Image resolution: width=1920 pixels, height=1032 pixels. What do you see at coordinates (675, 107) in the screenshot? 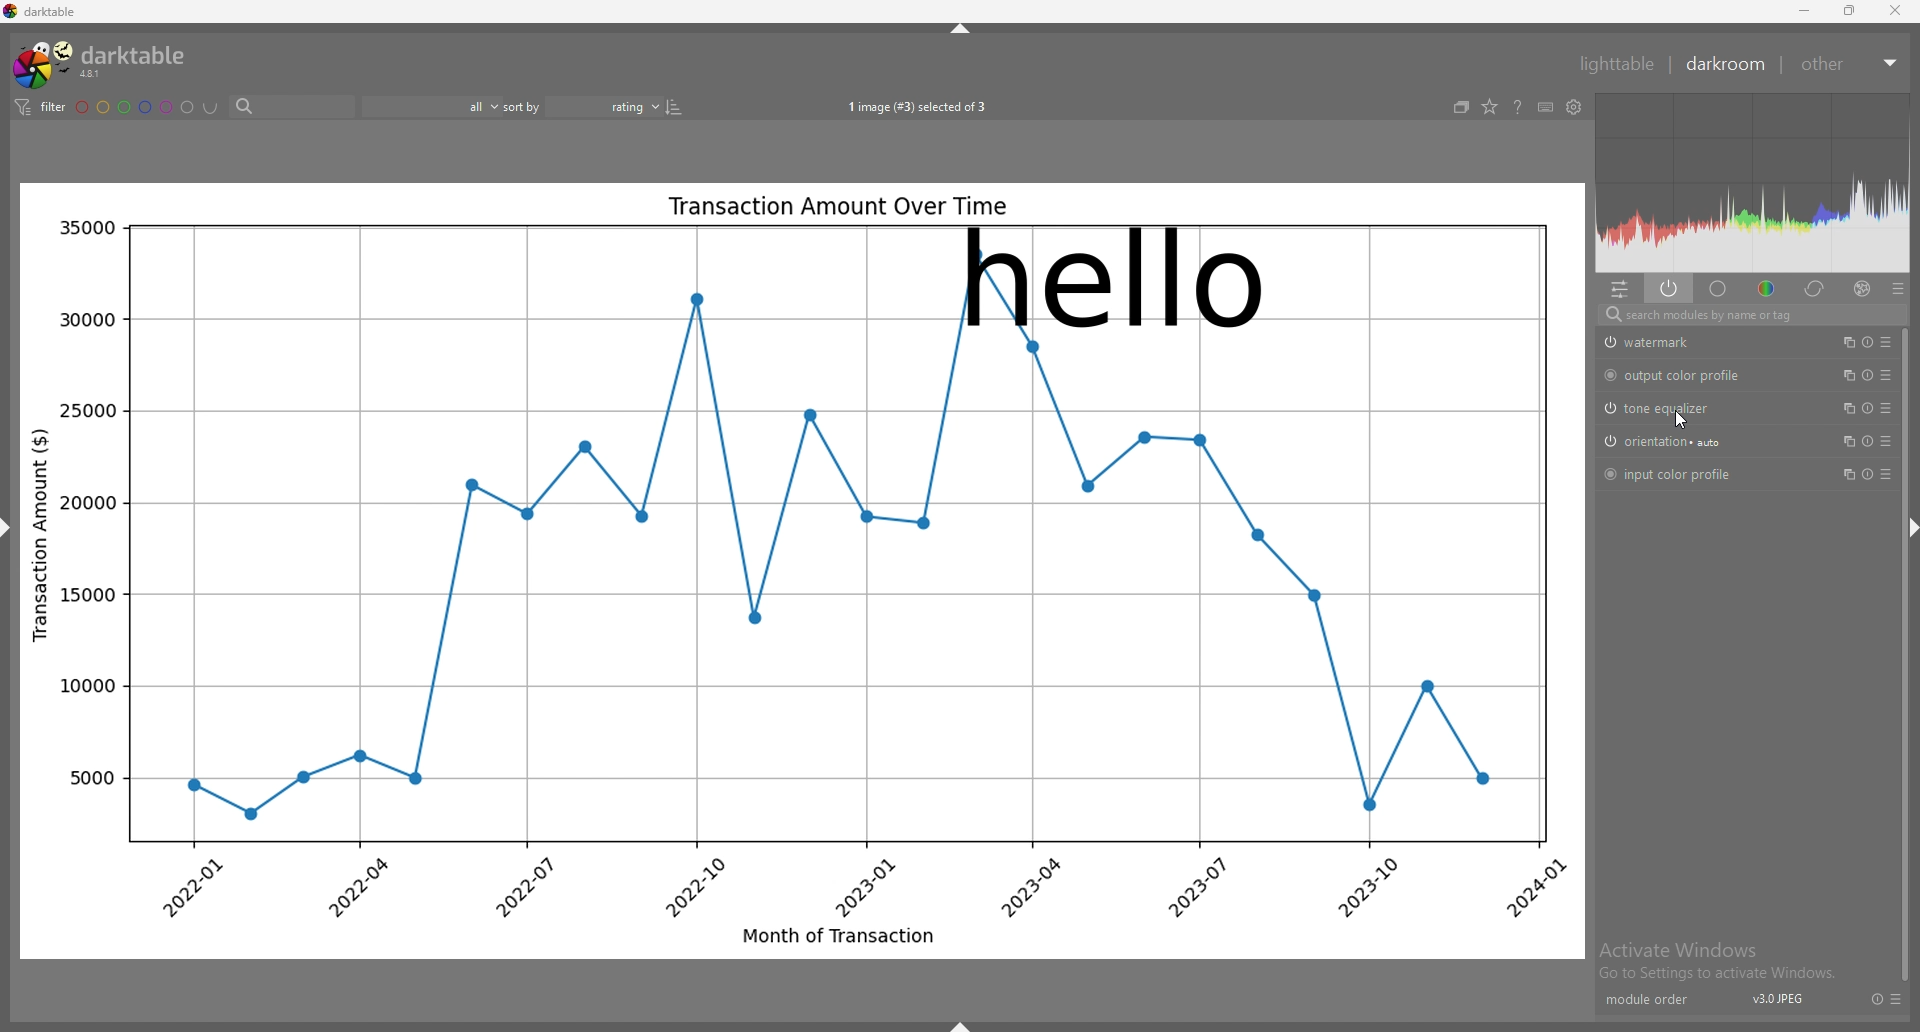
I see `reverse sort order` at bounding box center [675, 107].